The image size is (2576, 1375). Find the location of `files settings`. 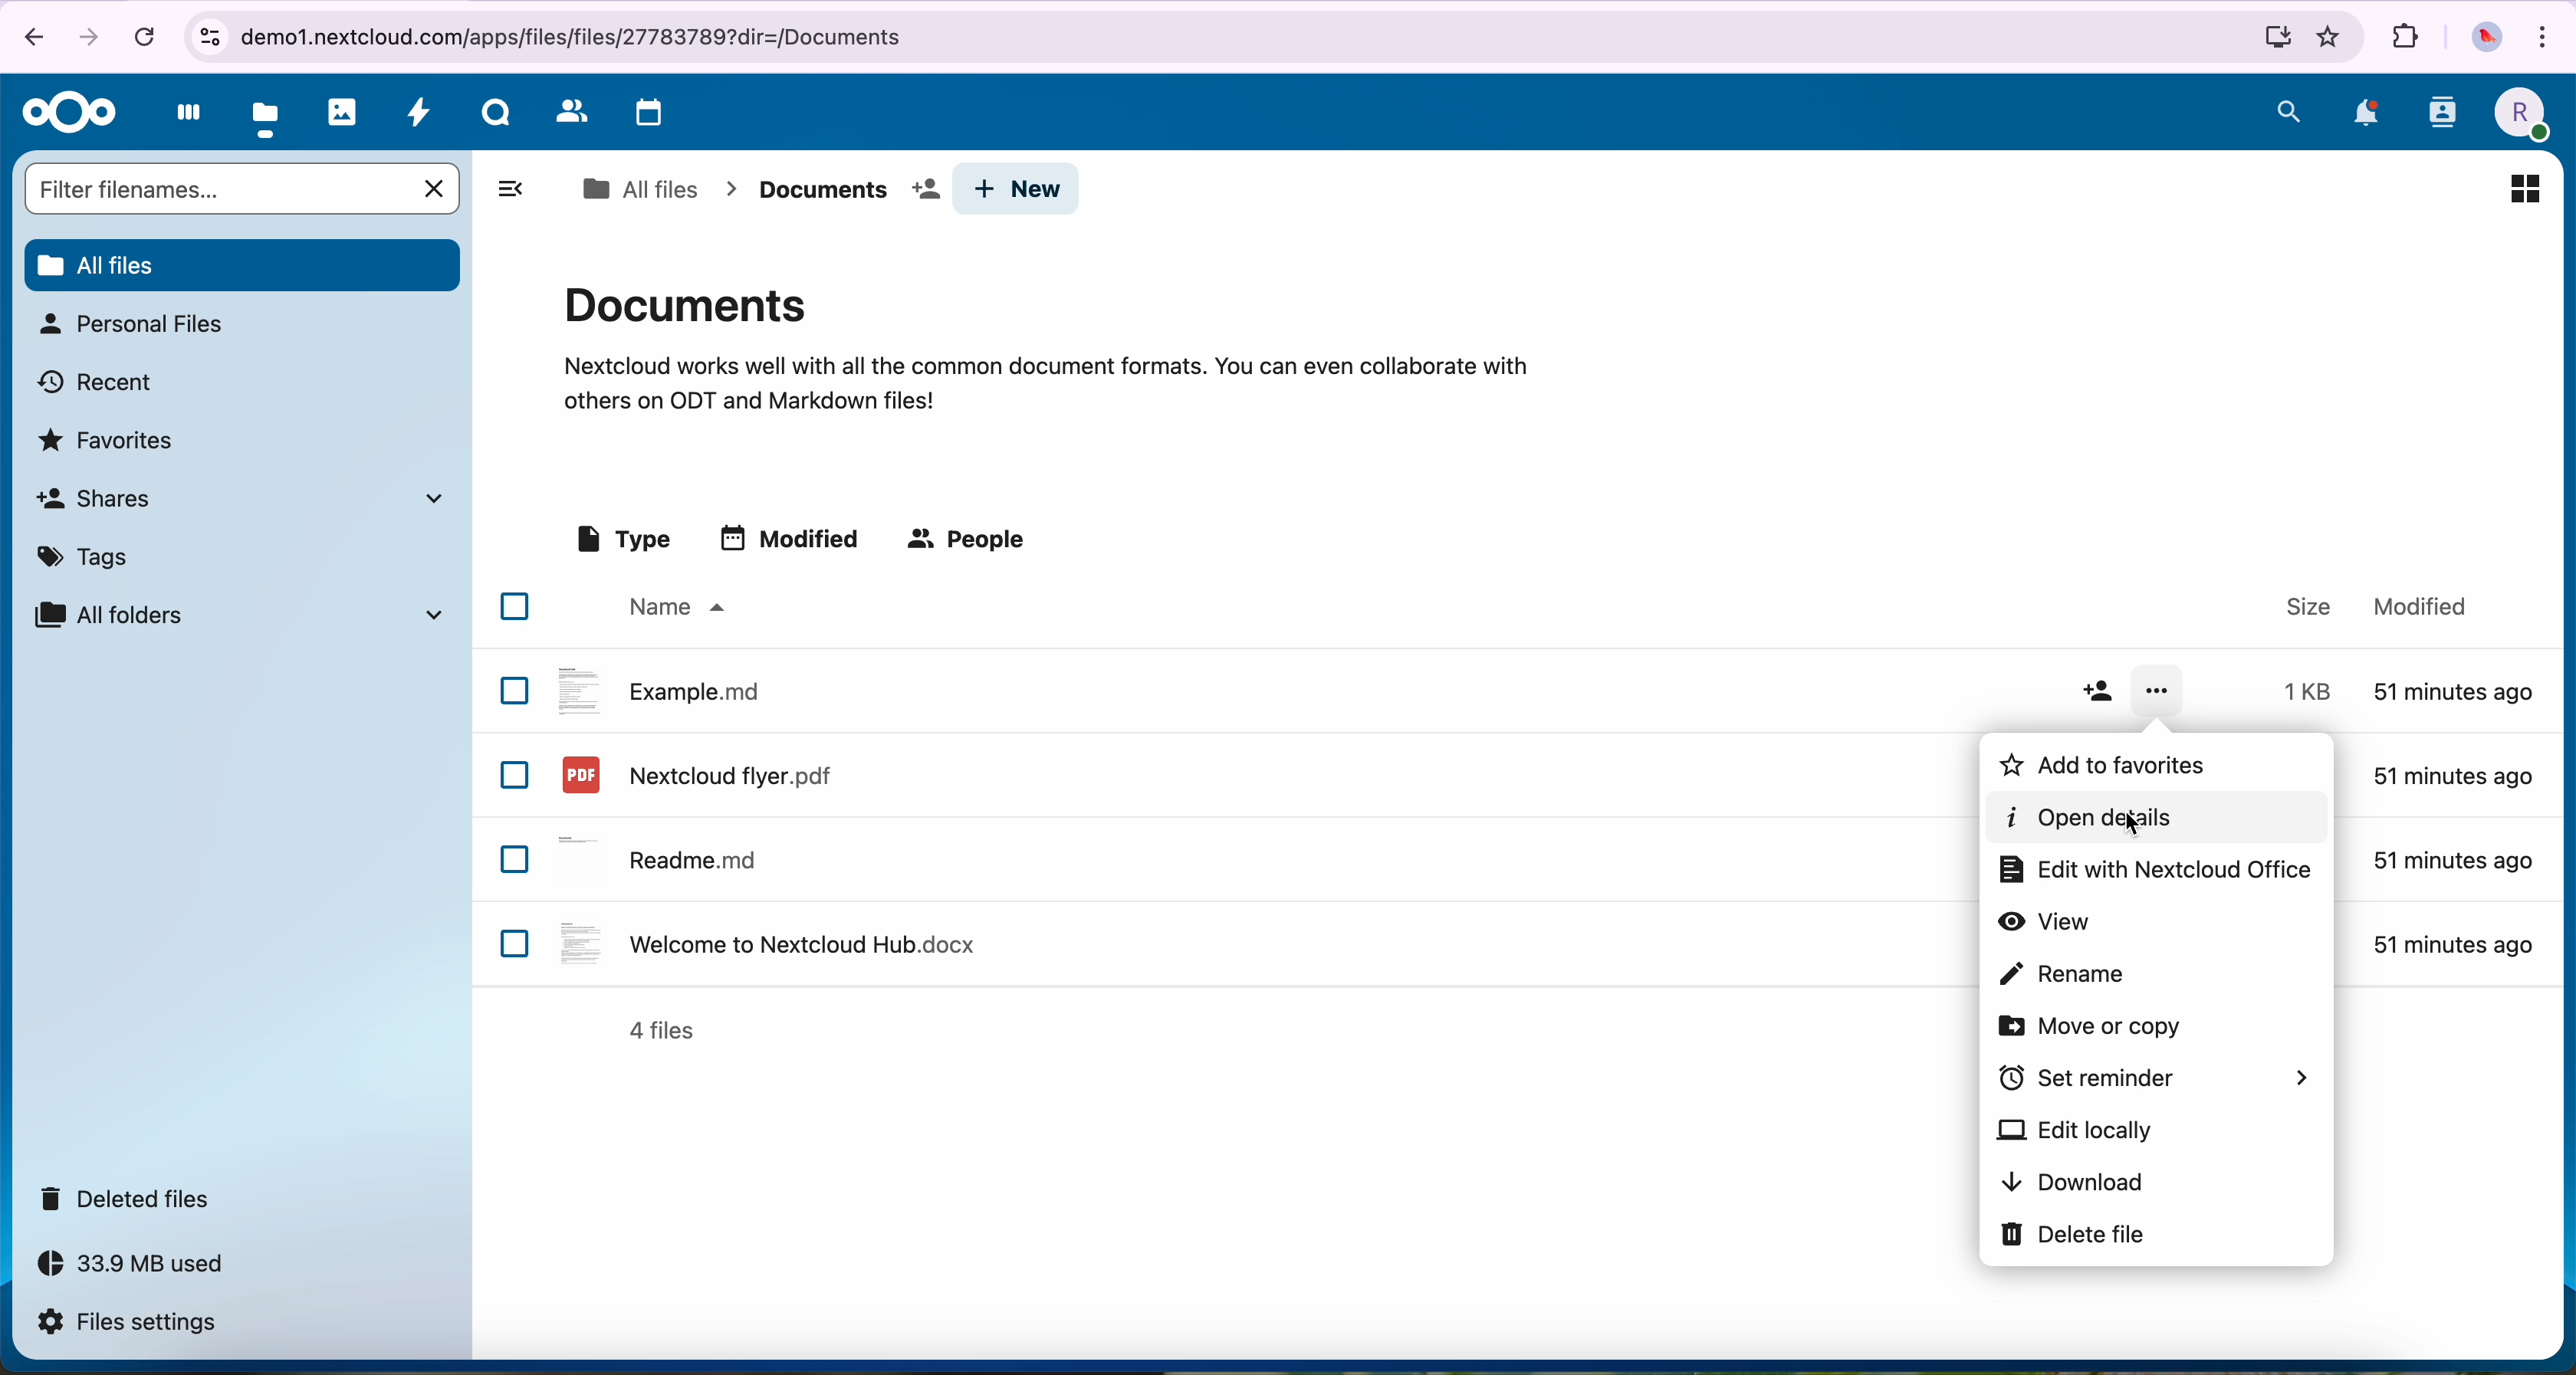

files settings is located at coordinates (132, 1324).